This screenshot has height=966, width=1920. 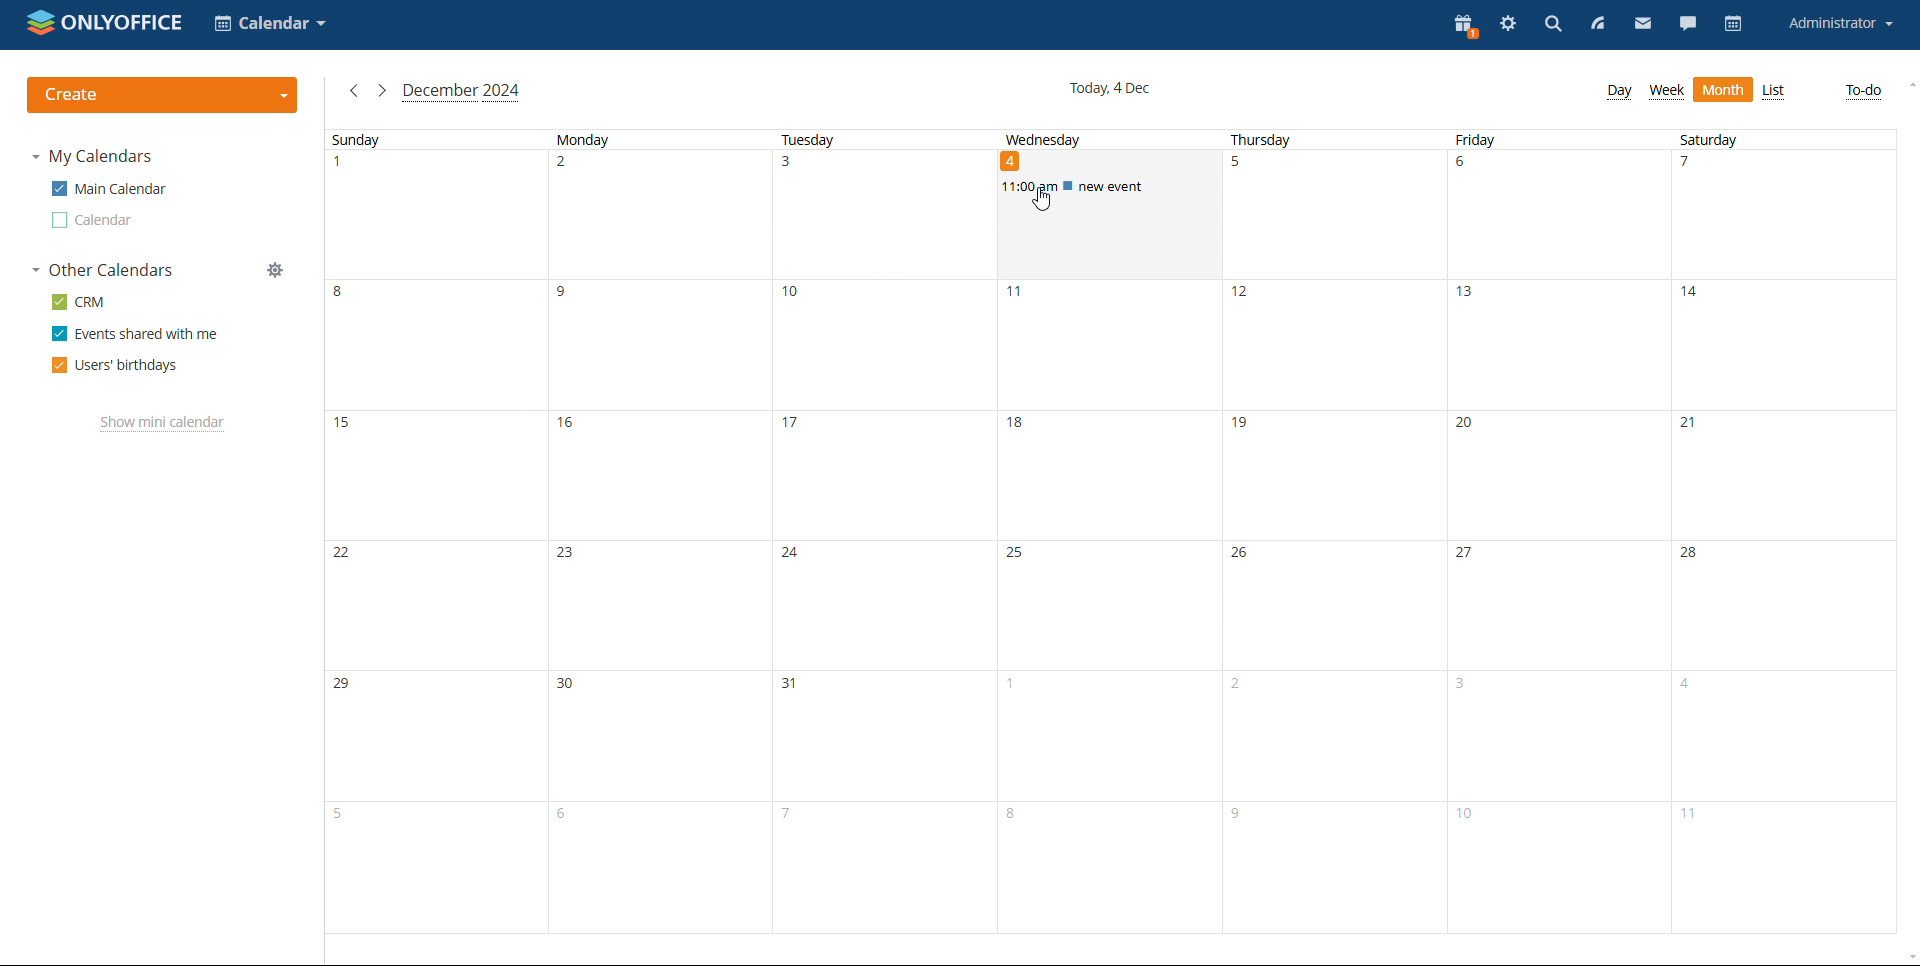 What do you see at coordinates (879, 532) in the screenshot?
I see `tuesday` at bounding box center [879, 532].